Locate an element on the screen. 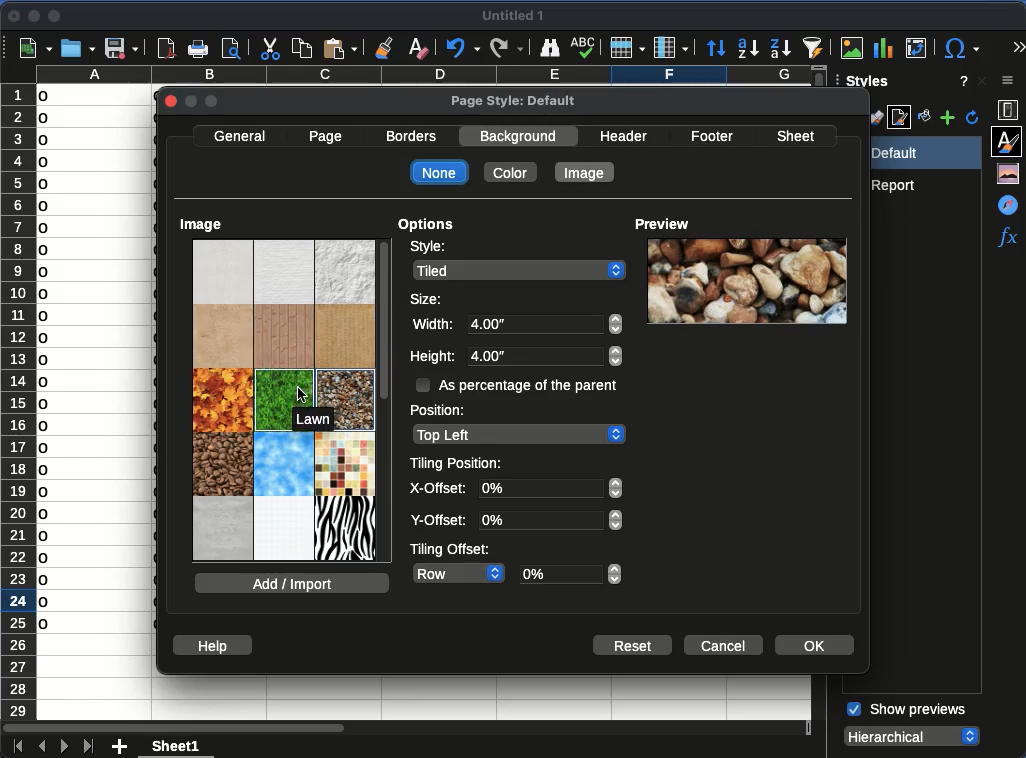  open is located at coordinates (77, 48).